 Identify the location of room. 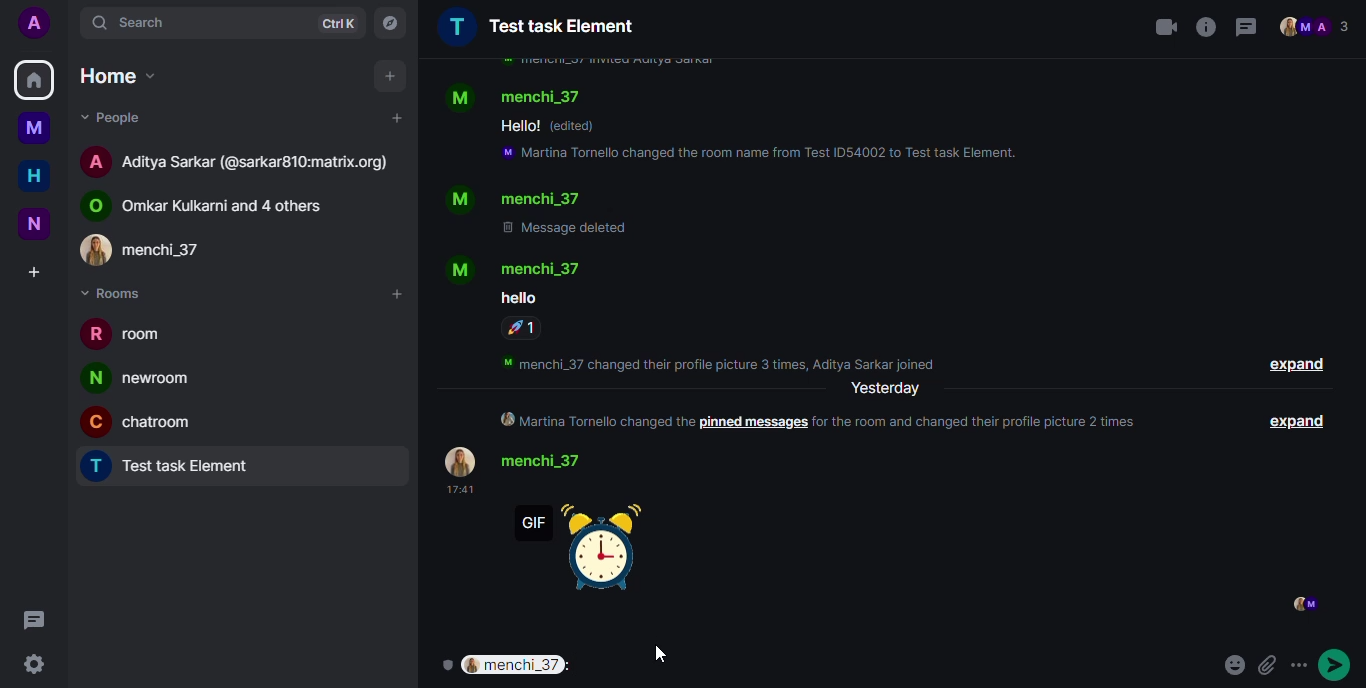
(537, 26).